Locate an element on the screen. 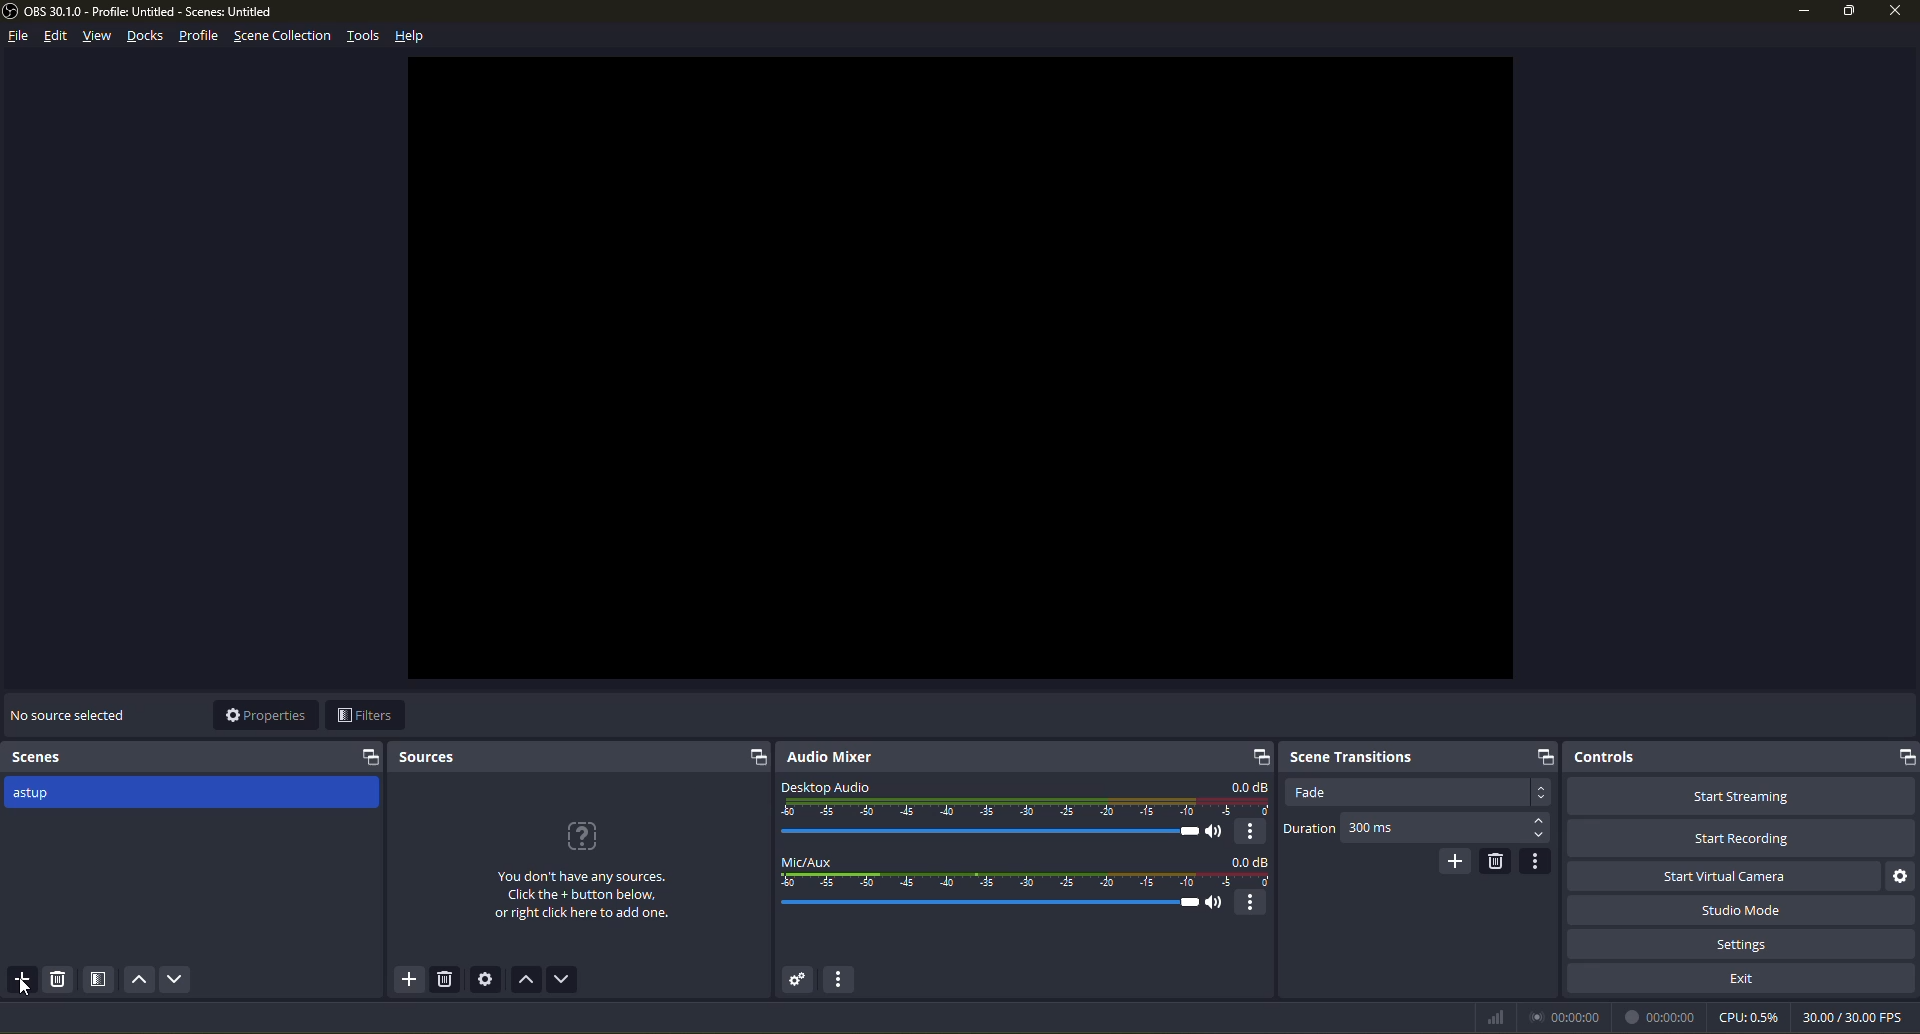 This screenshot has height=1034, width=1920. remove configurable transition is located at coordinates (1496, 861).